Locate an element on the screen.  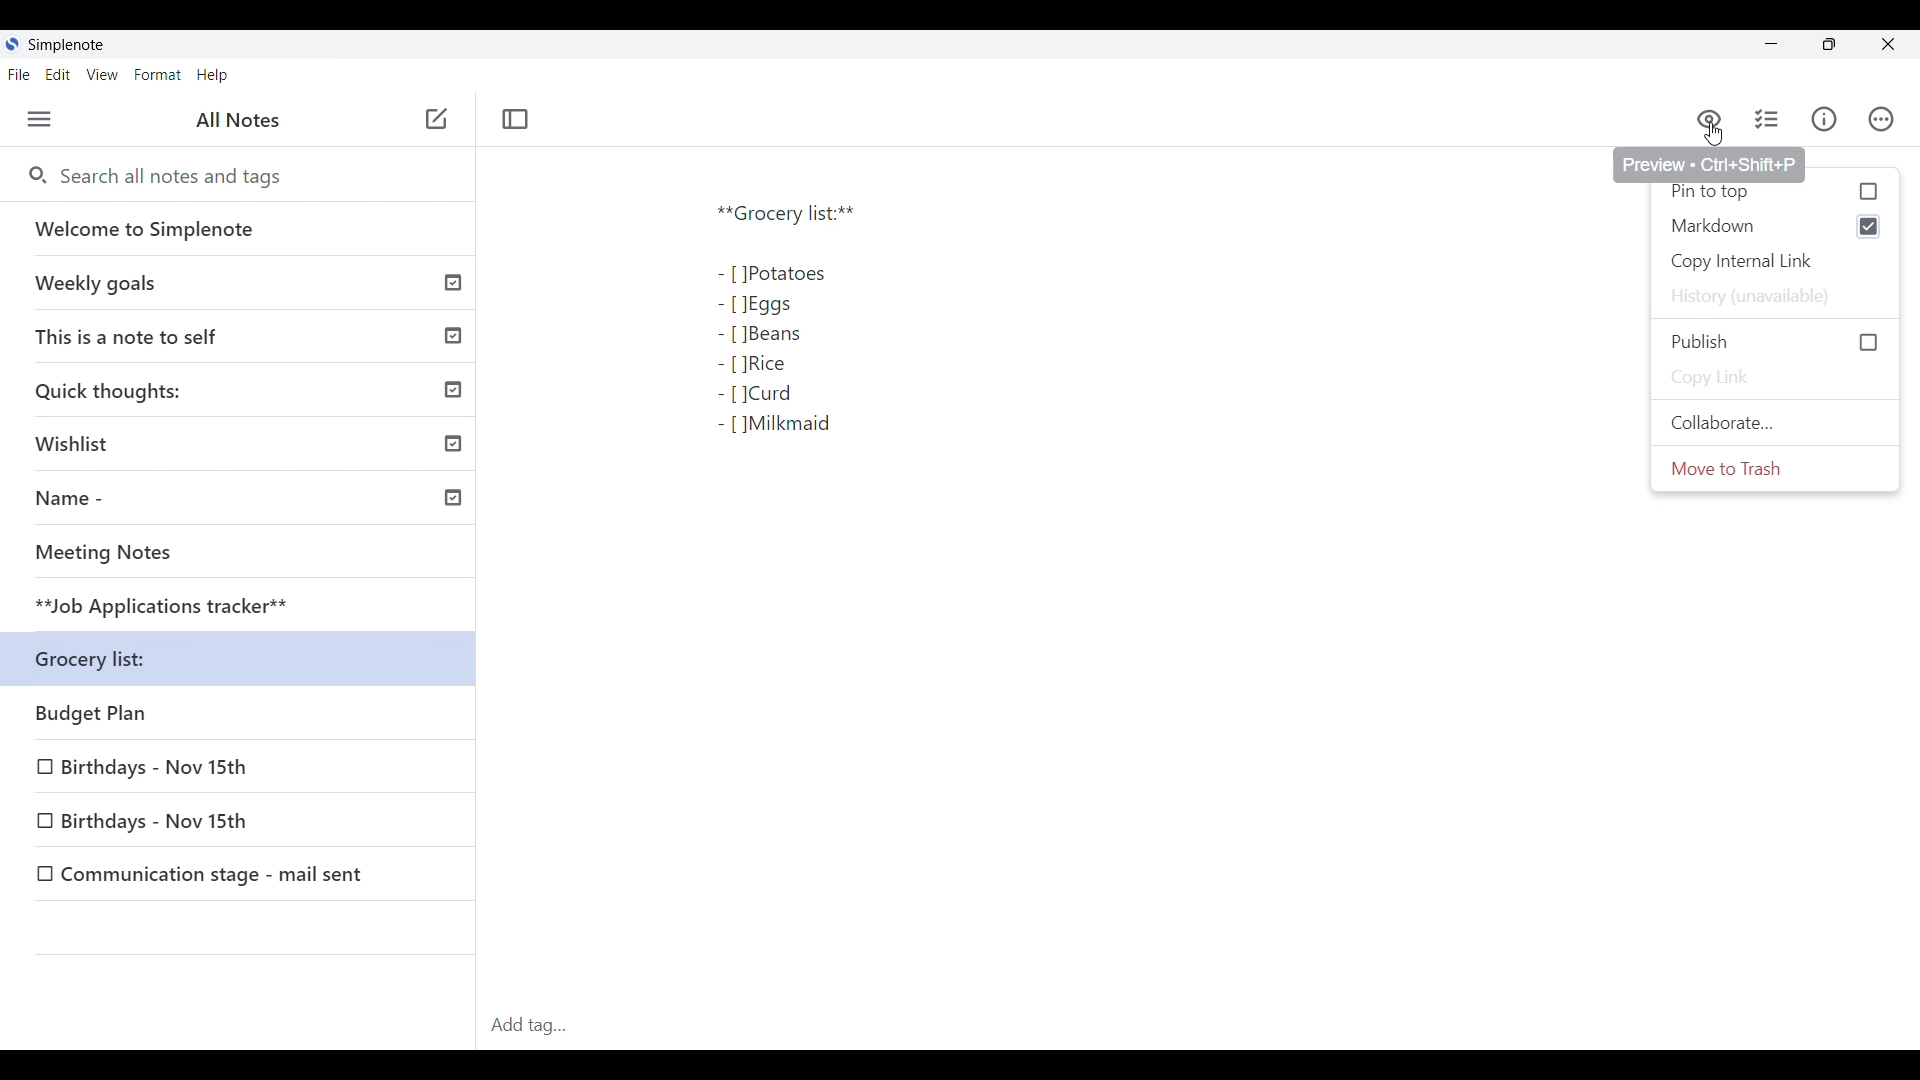
Name - is located at coordinates (246, 501).